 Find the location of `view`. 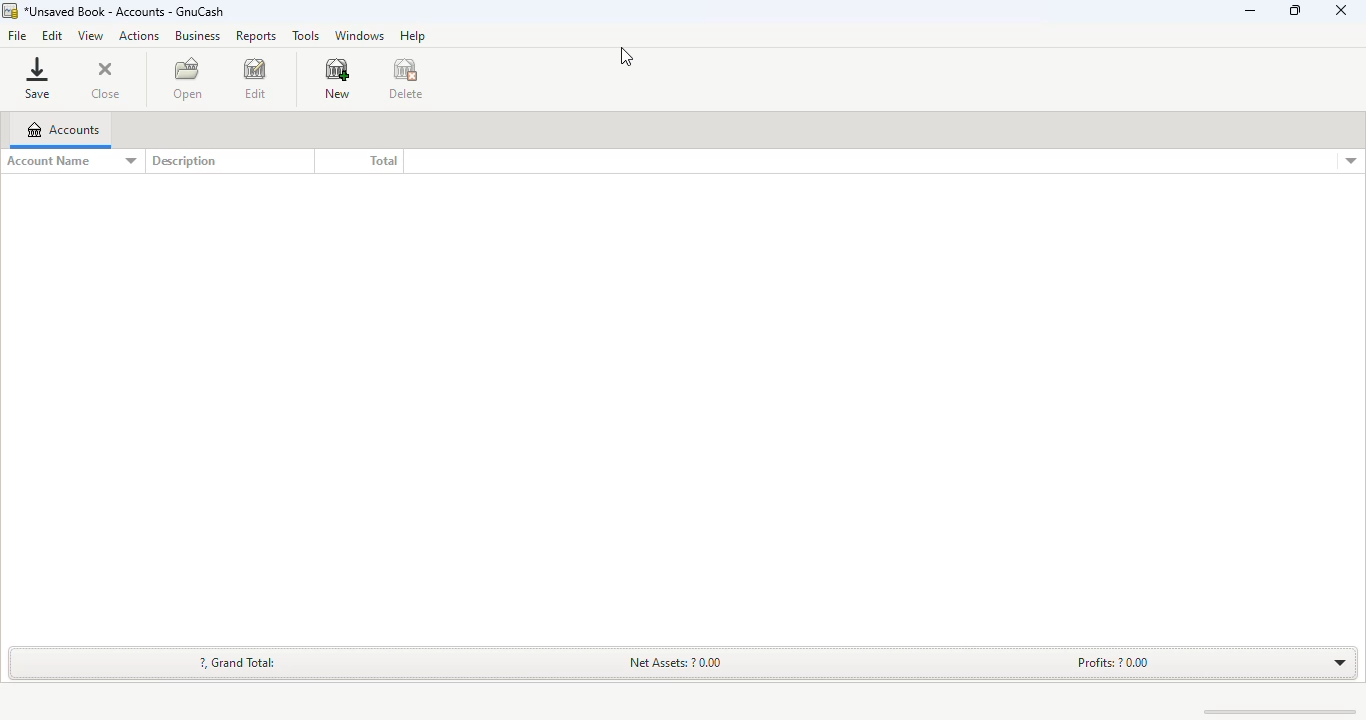

view is located at coordinates (90, 35).